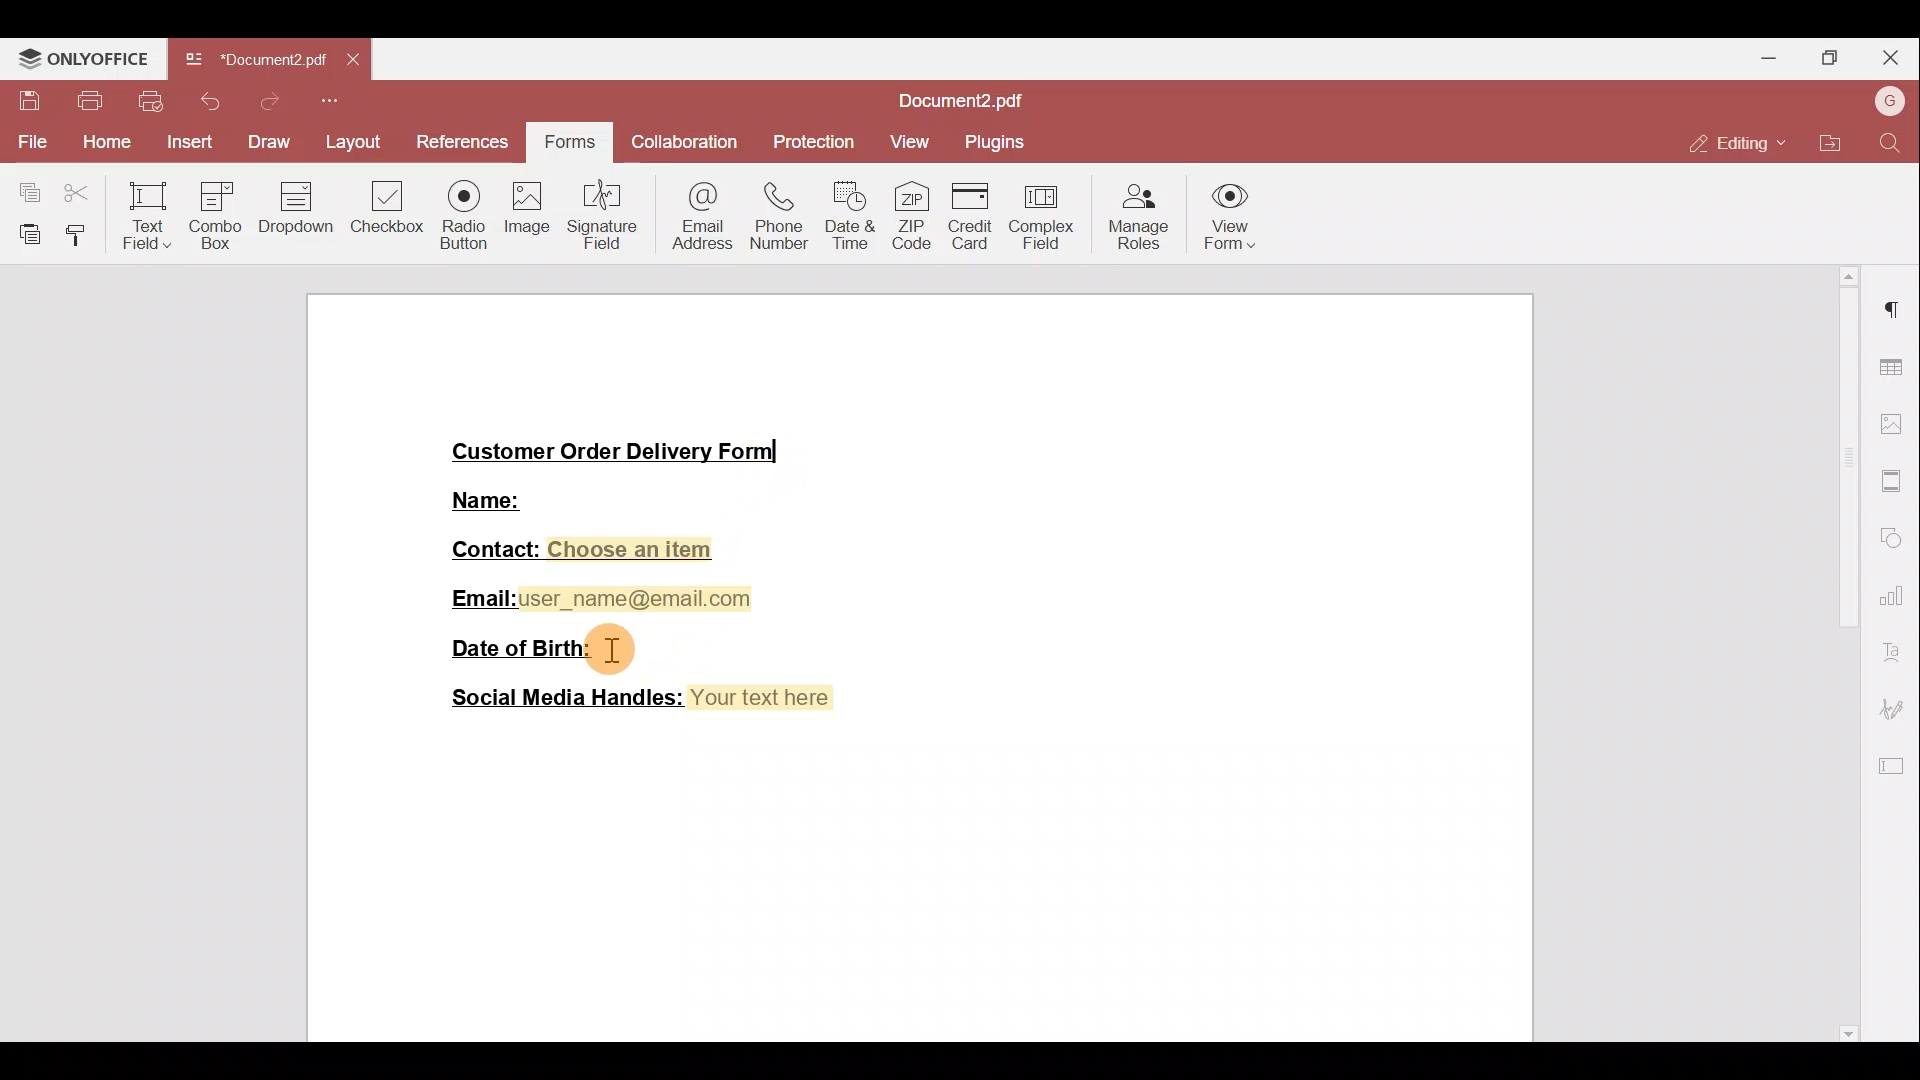  Describe the element at coordinates (605, 212) in the screenshot. I see `Signature field` at that location.